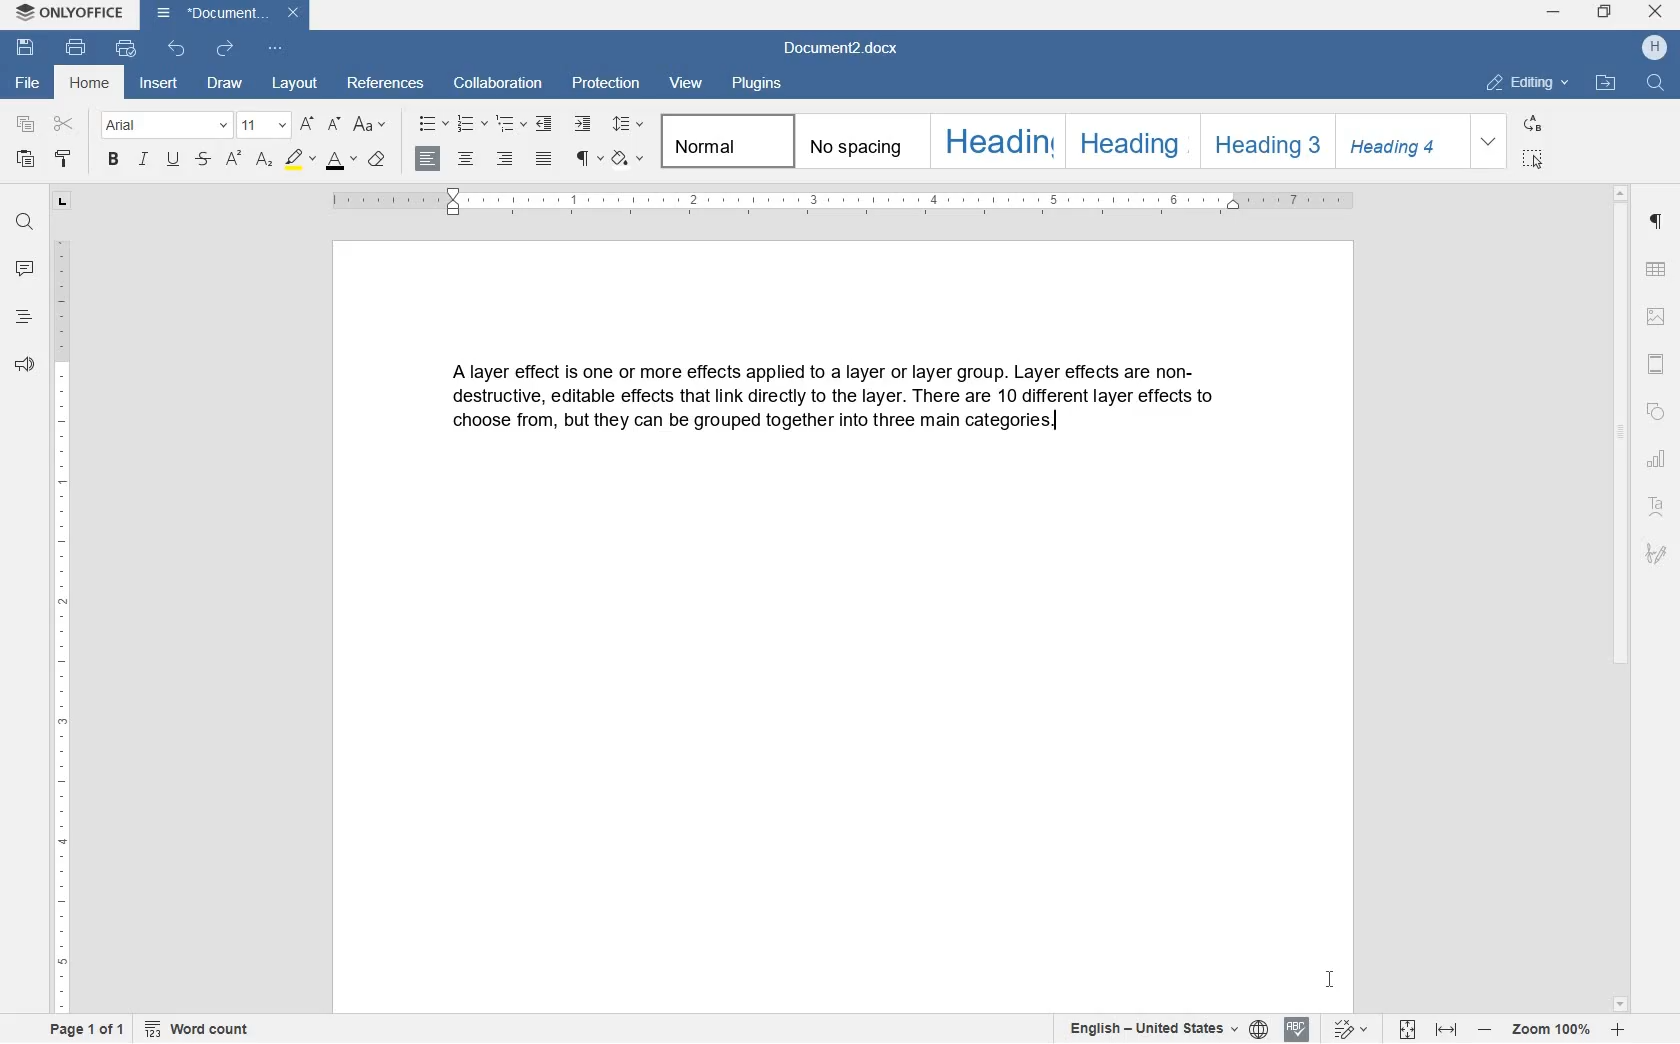 The height and width of the screenshot is (1044, 1680). I want to click on RIGHT ALIGNMENT, so click(503, 160).